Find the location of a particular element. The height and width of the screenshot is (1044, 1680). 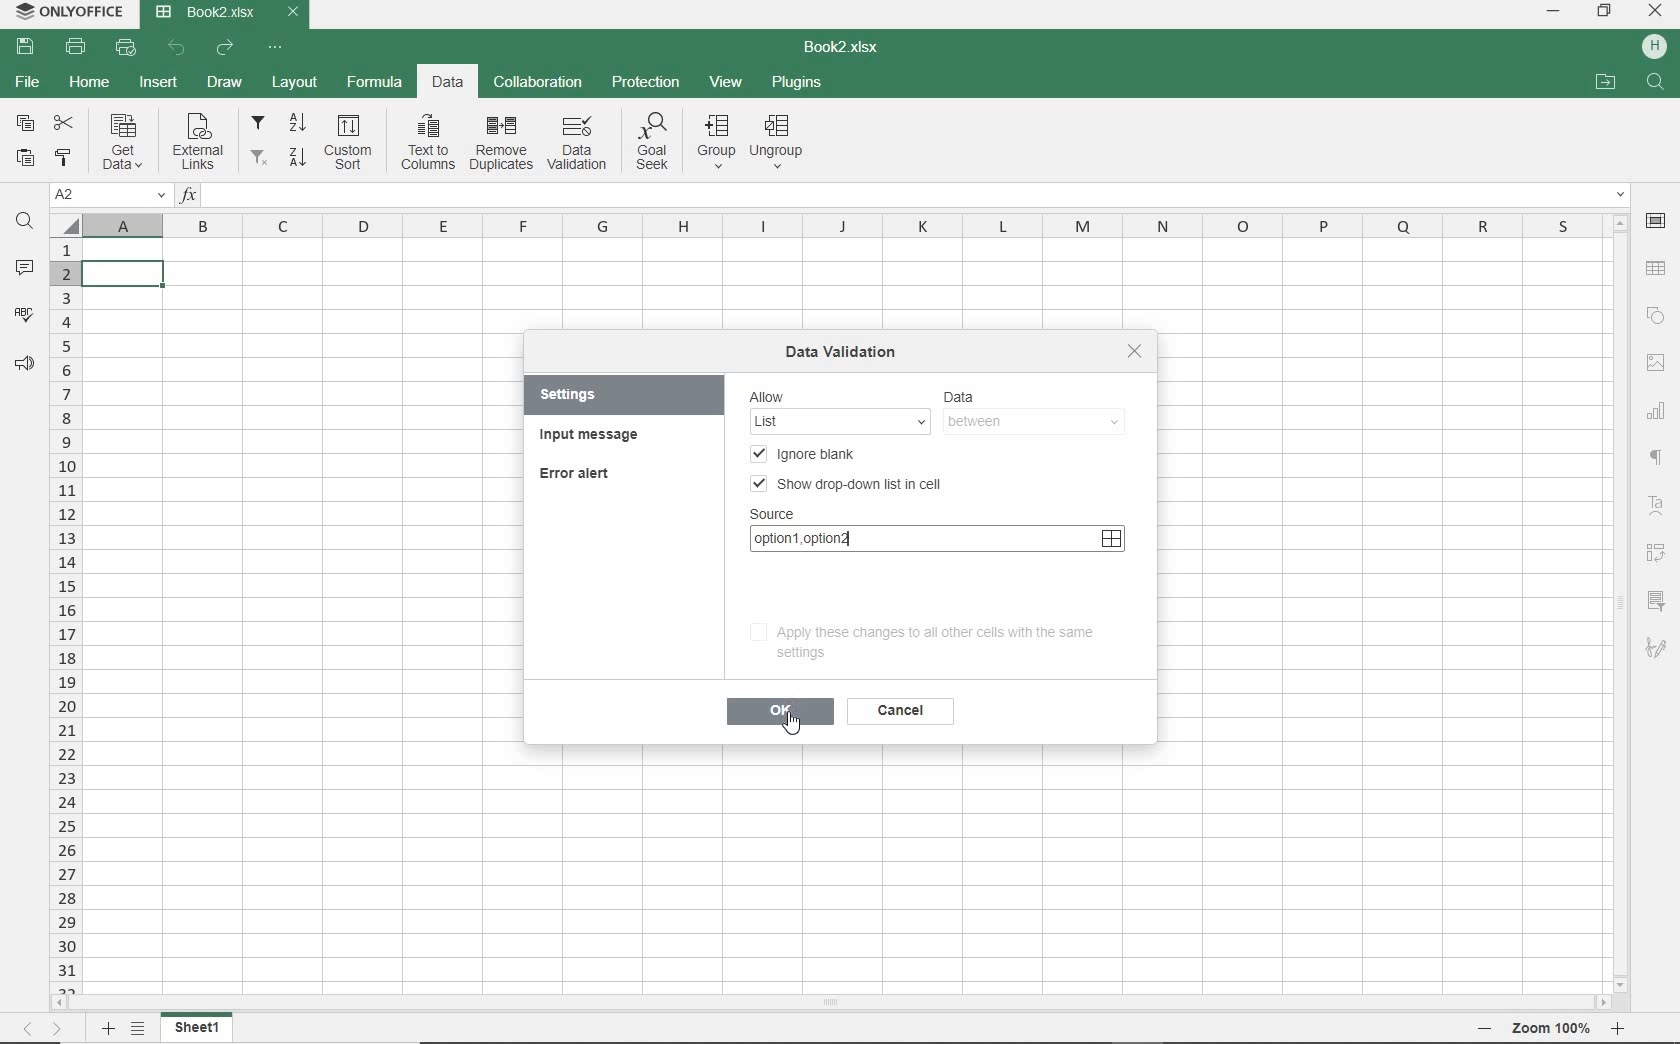

DOCUMENT Name is located at coordinates (205, 13).